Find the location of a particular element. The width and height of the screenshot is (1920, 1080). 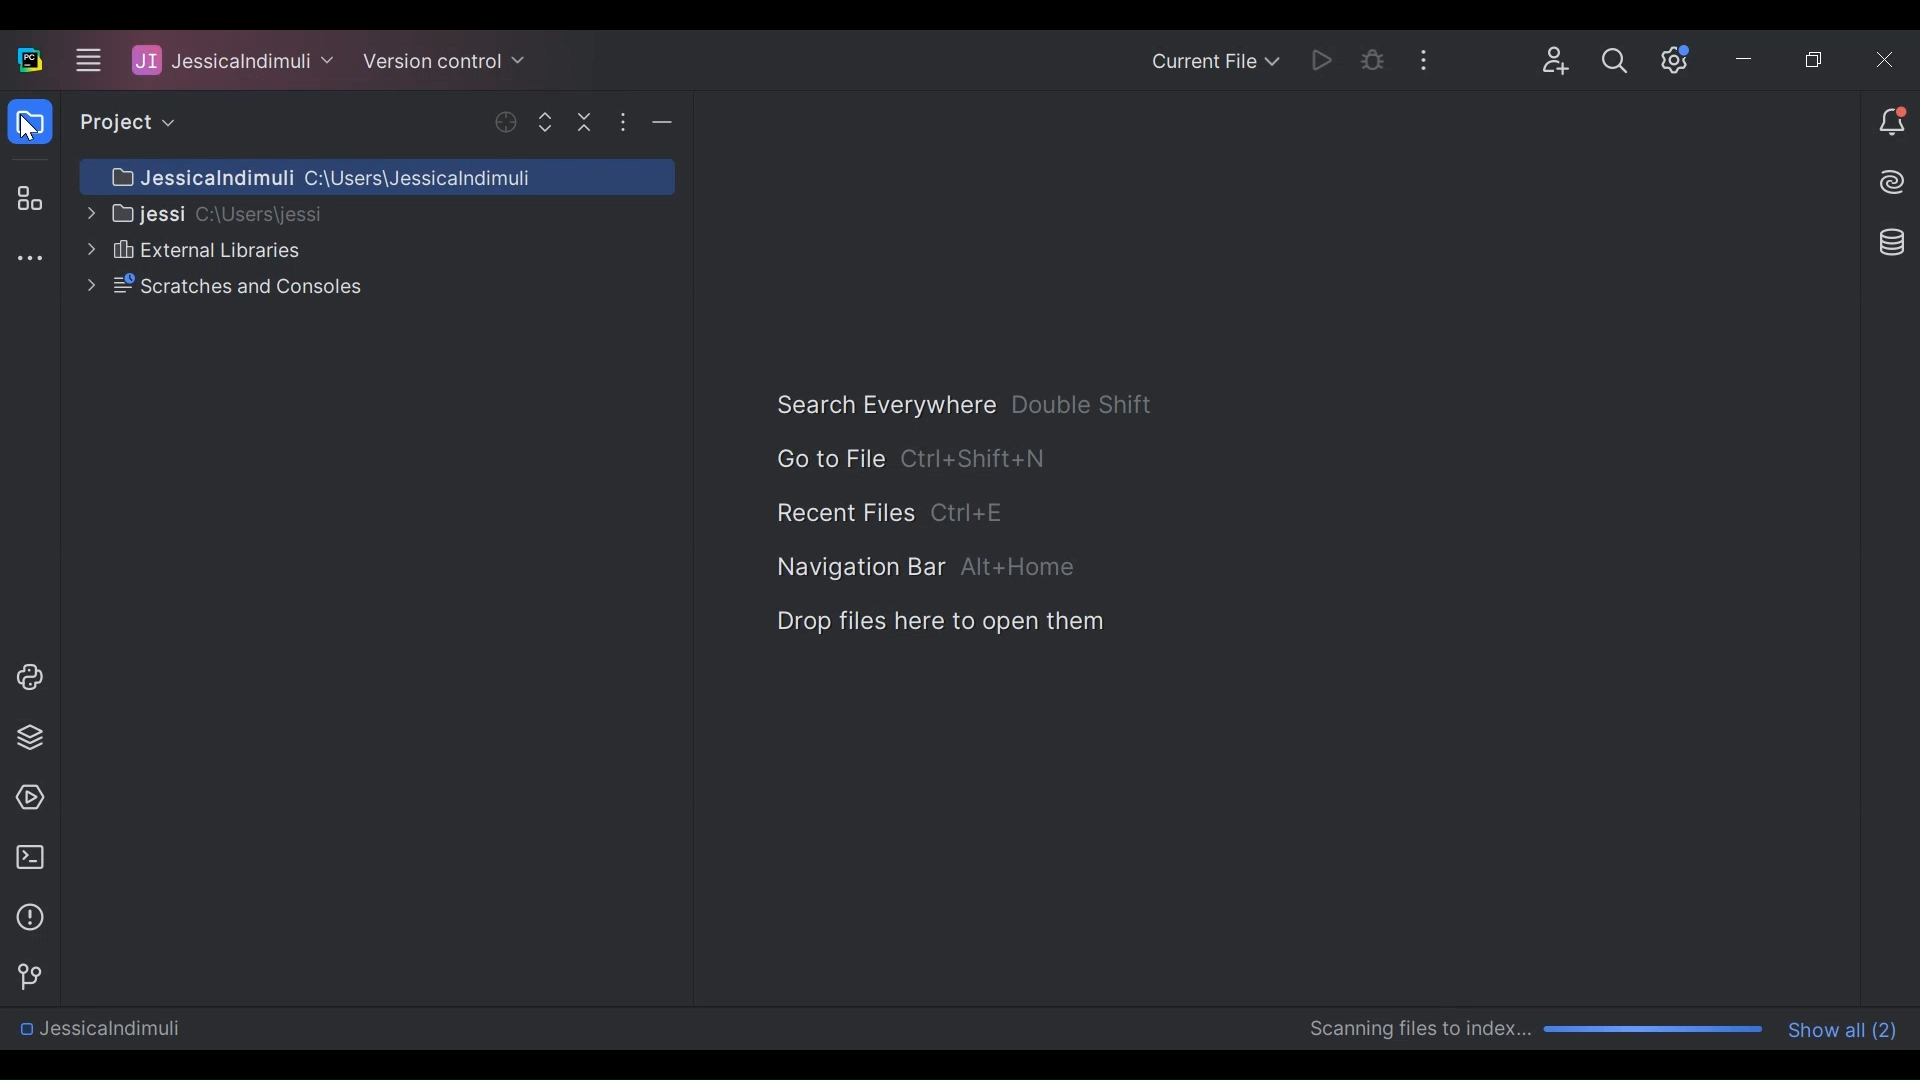

Cursor is located at coordinates (22, 132).